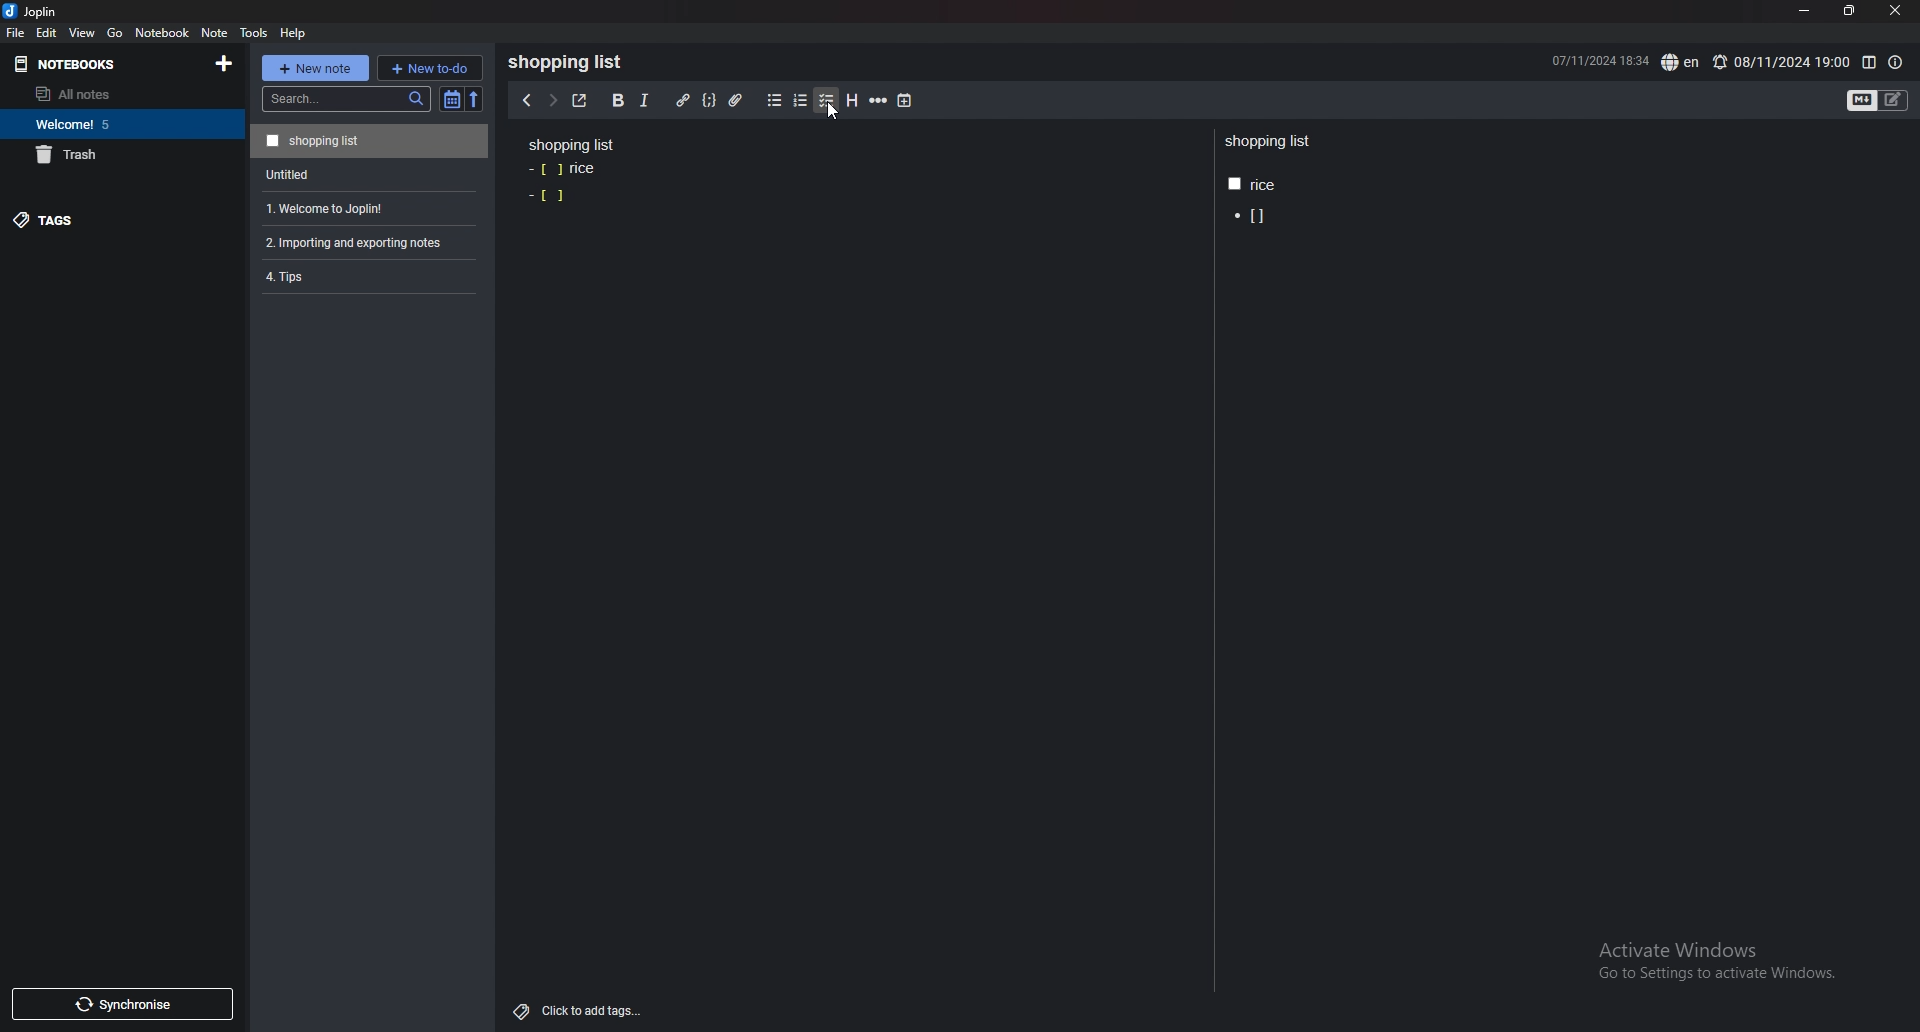 The height and width of the screenshot is (1032, 1920). What do you see at coordinates (1805, 11) in the screenshot?
I see `minimize` at bounding box center [1805, 11].